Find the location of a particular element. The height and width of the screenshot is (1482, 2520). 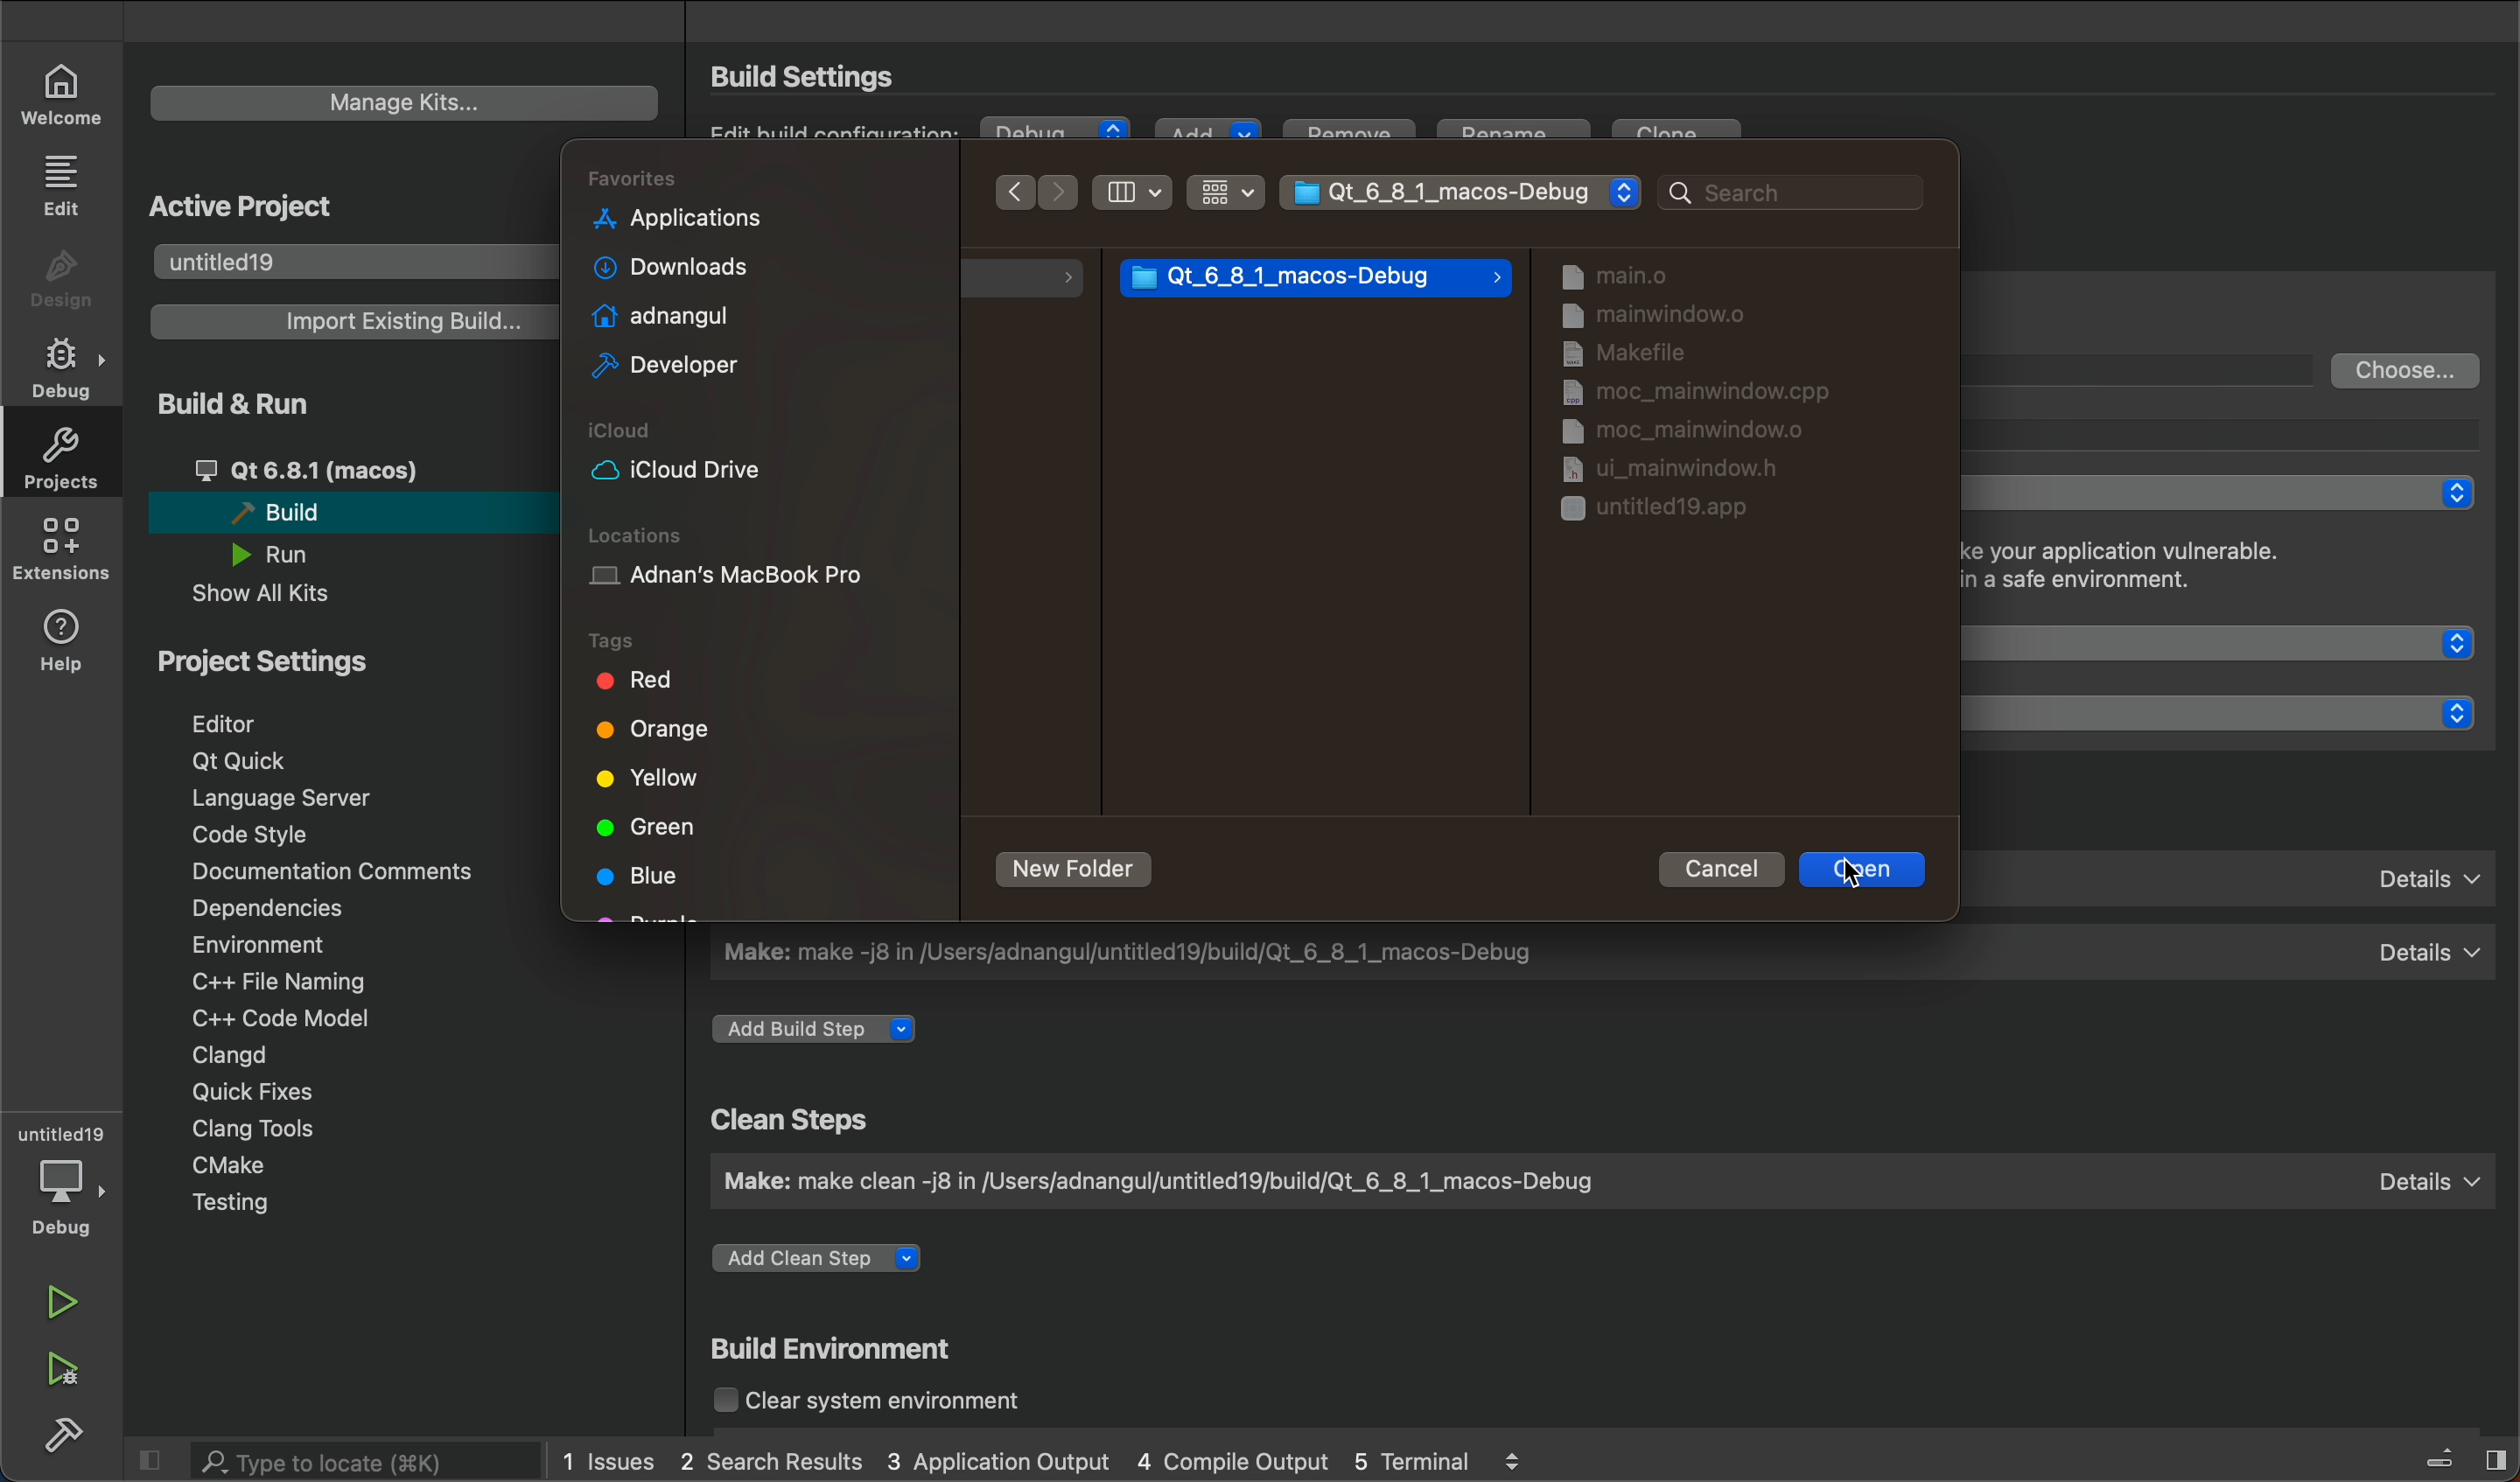

untitled is located at coordinates (347, 259).